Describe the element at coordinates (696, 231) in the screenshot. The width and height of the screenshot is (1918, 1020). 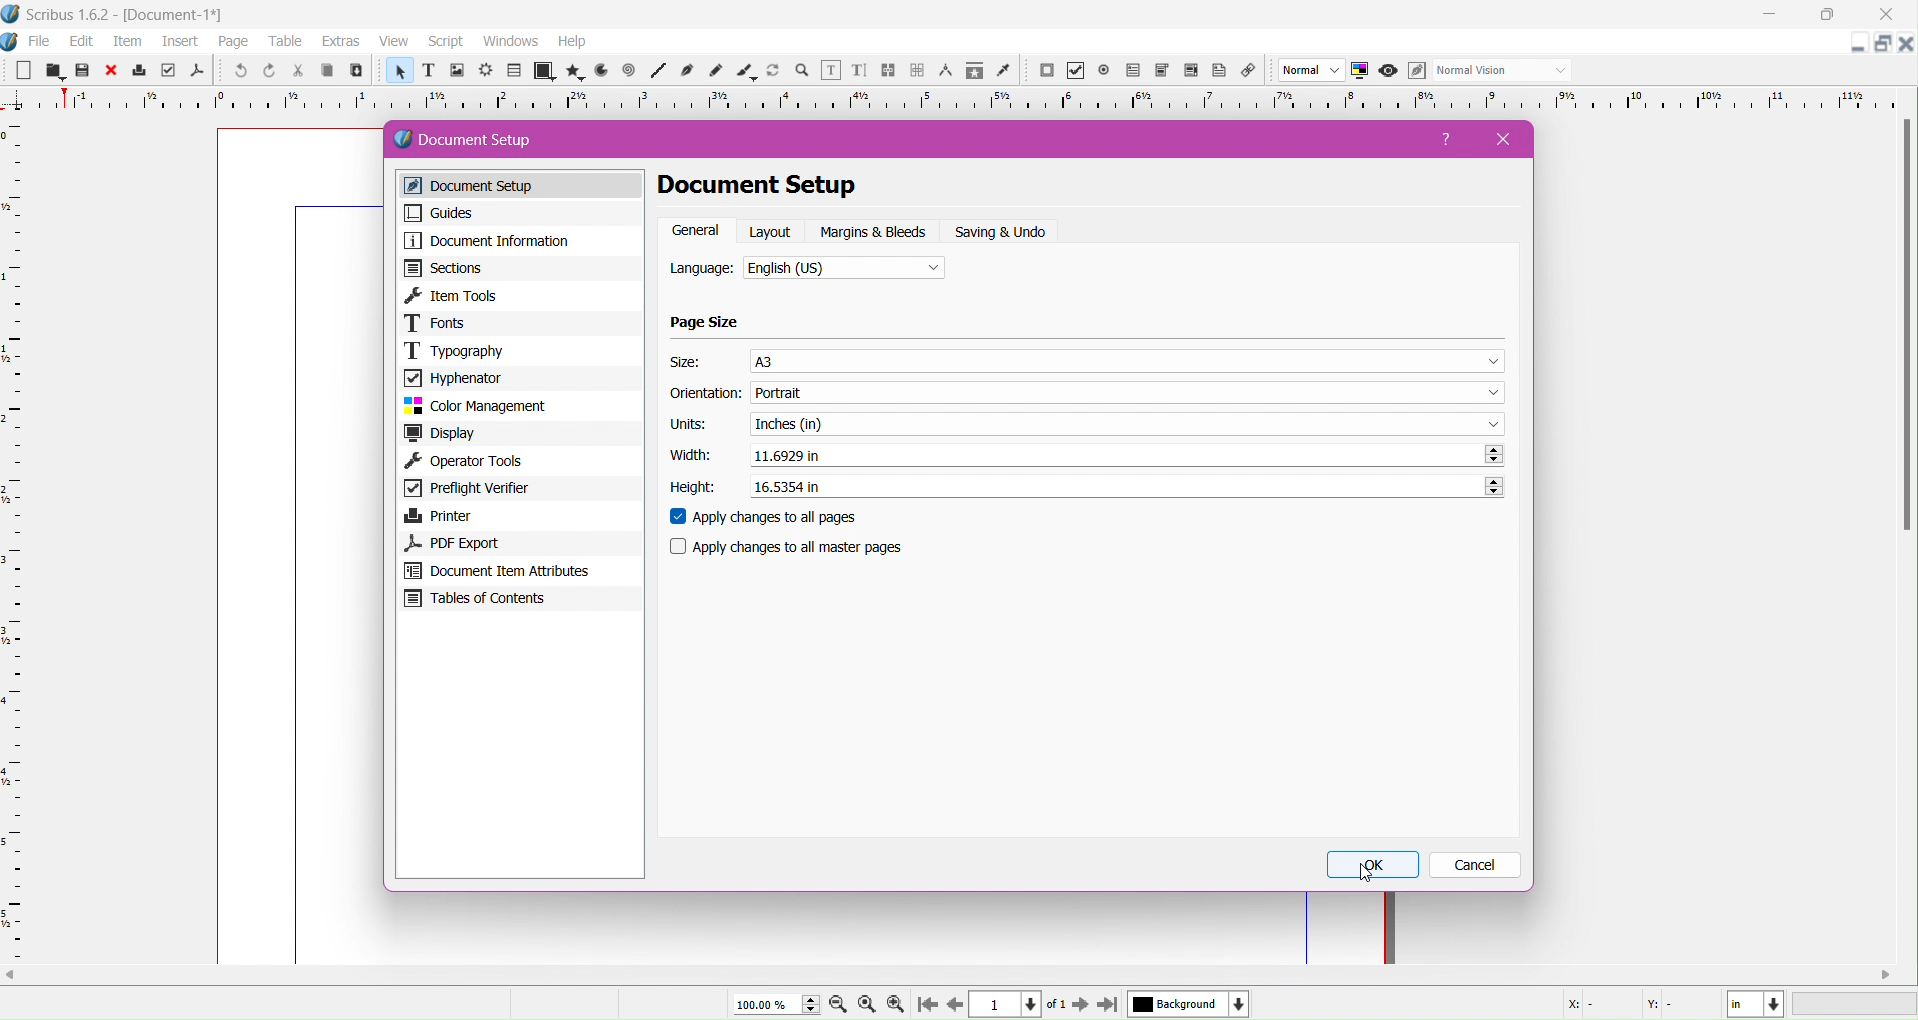
I see `General` at that location.